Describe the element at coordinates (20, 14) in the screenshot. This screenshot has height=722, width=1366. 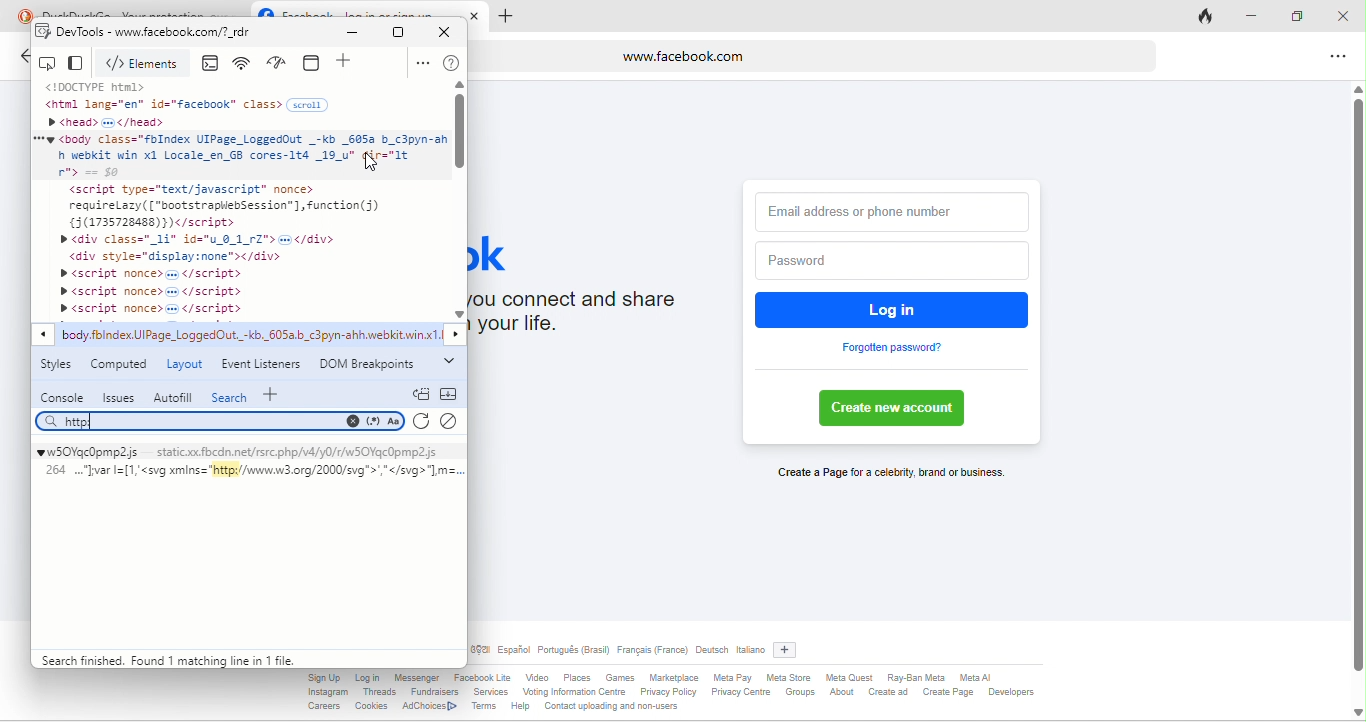
I see `duckduckgo logo` at that location.